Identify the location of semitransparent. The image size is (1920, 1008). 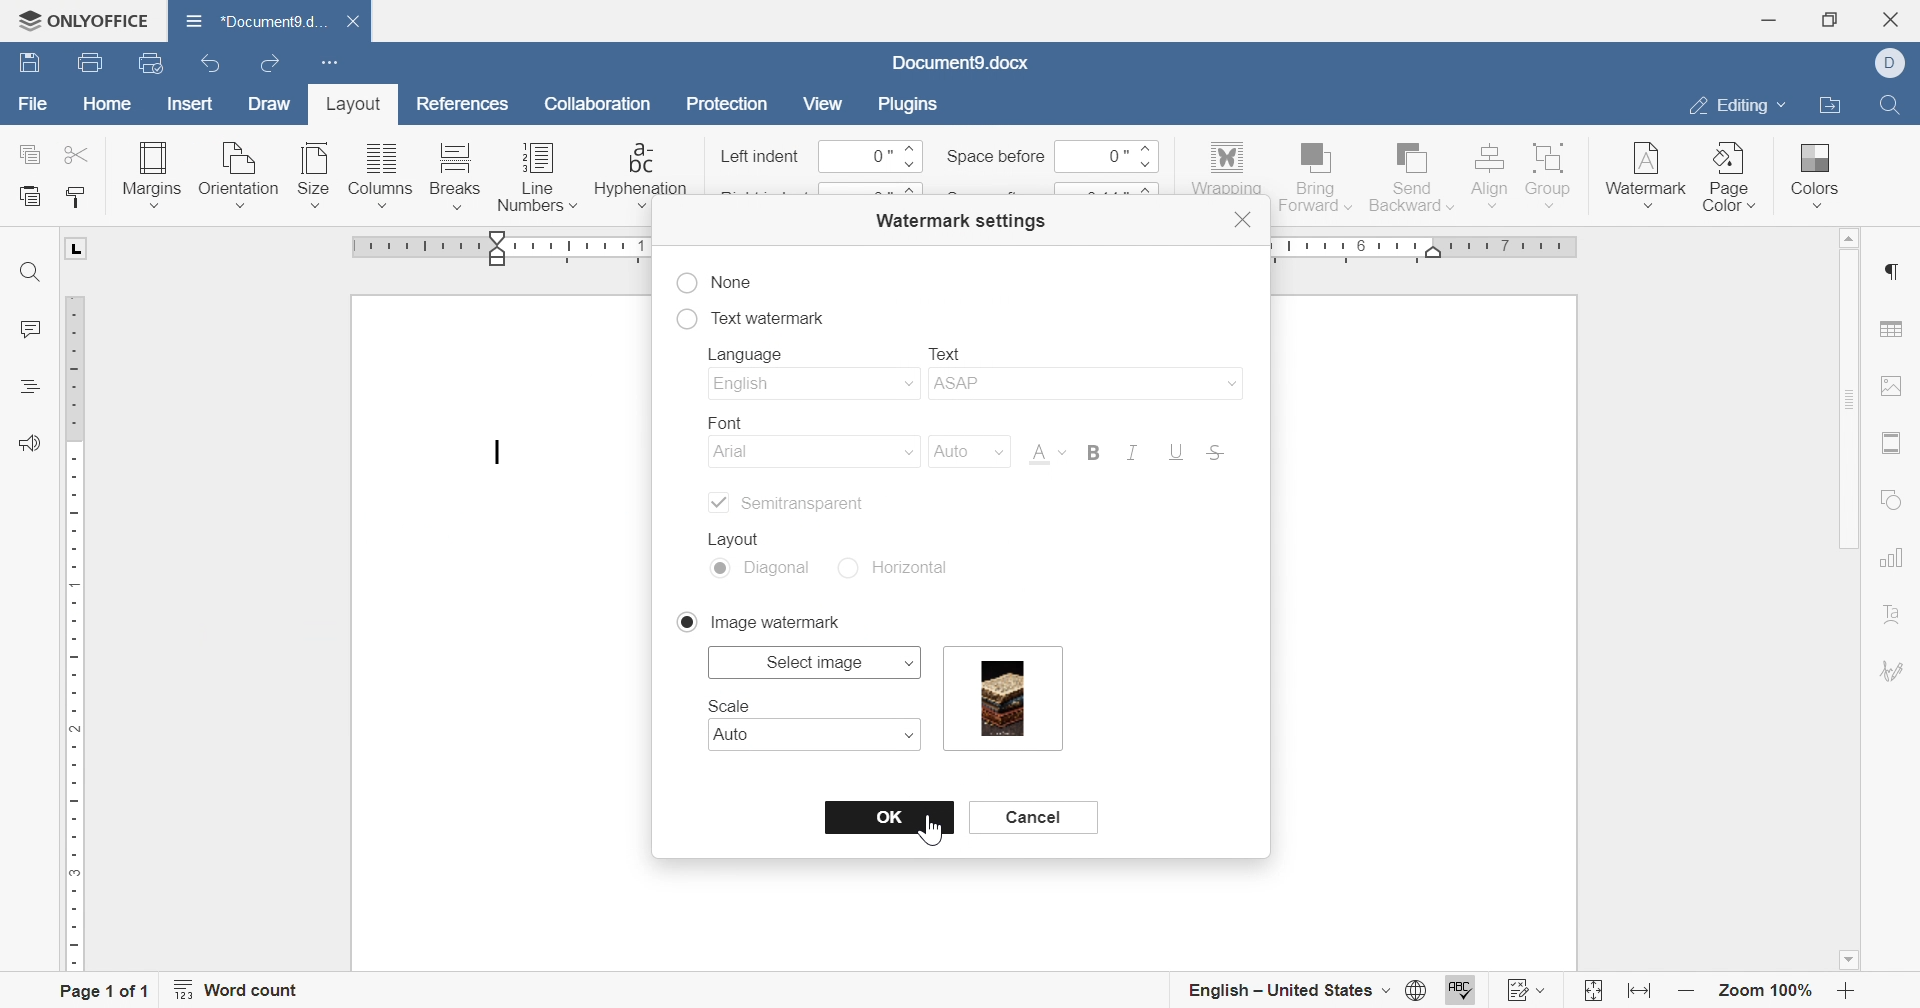
(784, 503).